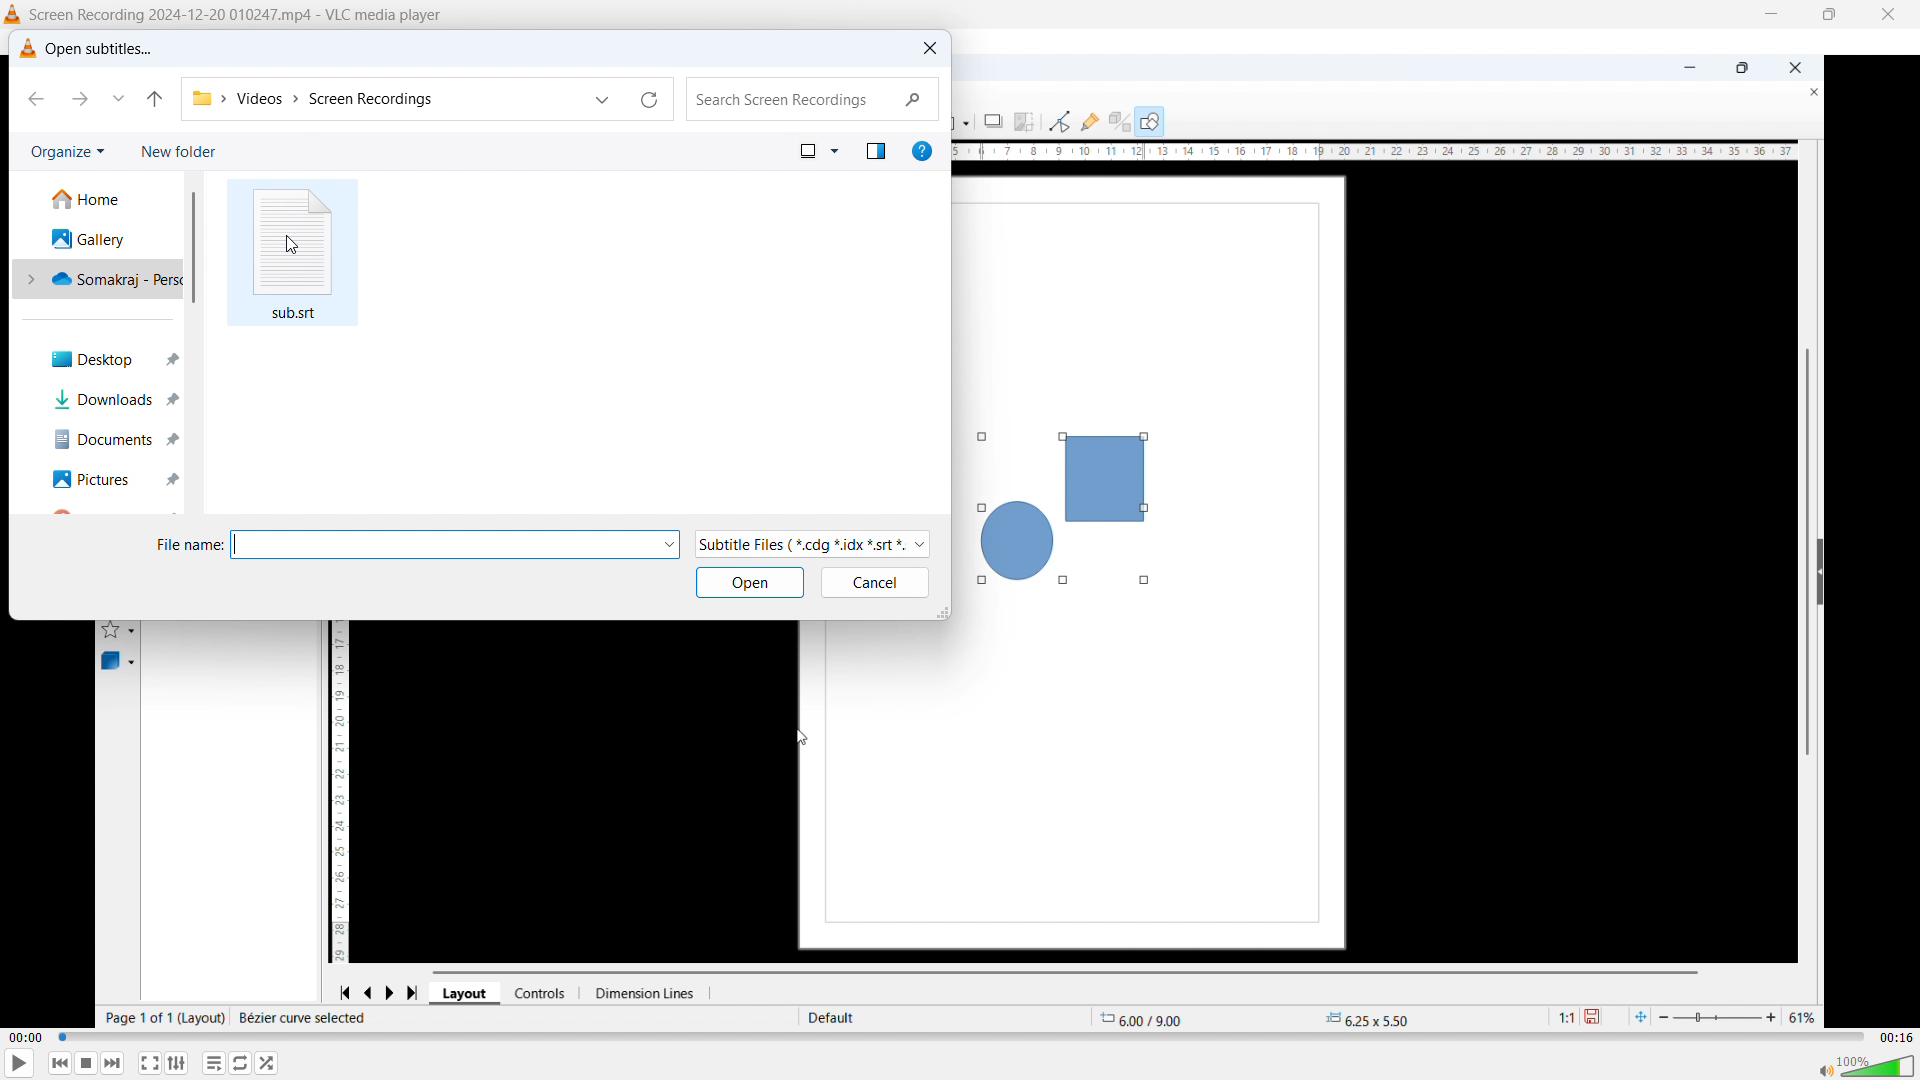 The image size is (1920, 1080). What do you see at coordinates (455, 545) in the screenshot?
I see `File name ` at bounding box center [455, 545].